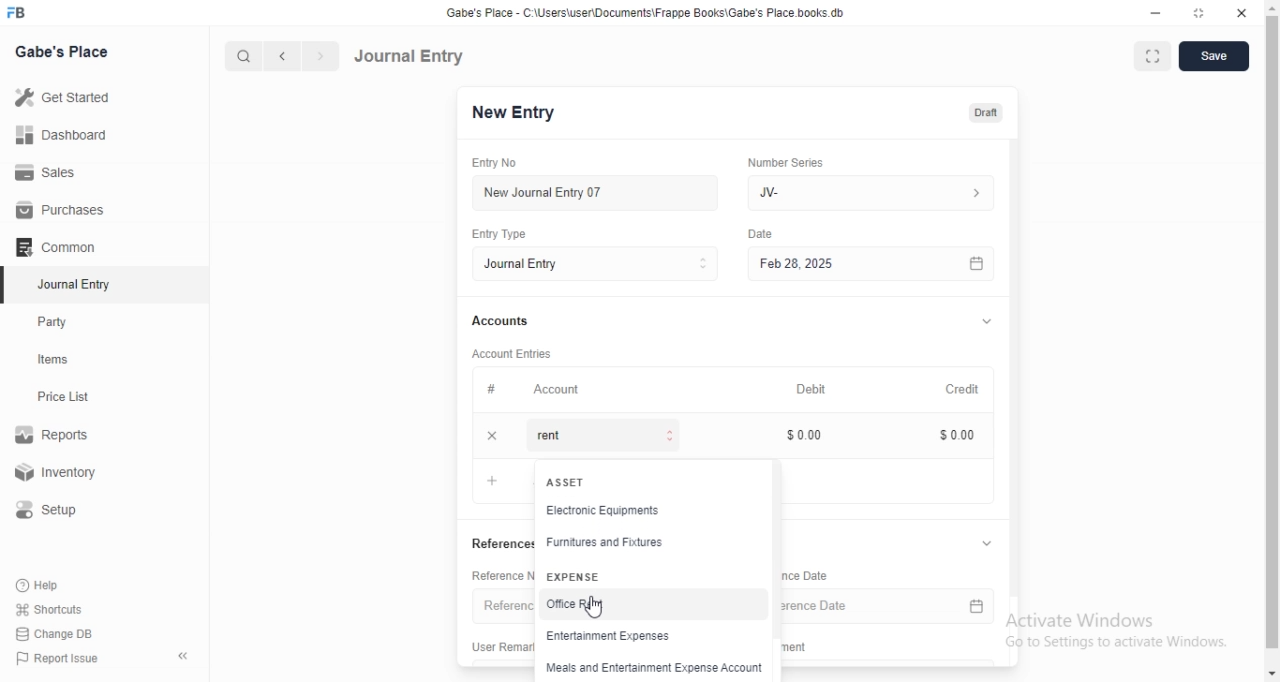  Describe the element at coordinates (322, 56) in the screenshot. I see `forward` at that location.